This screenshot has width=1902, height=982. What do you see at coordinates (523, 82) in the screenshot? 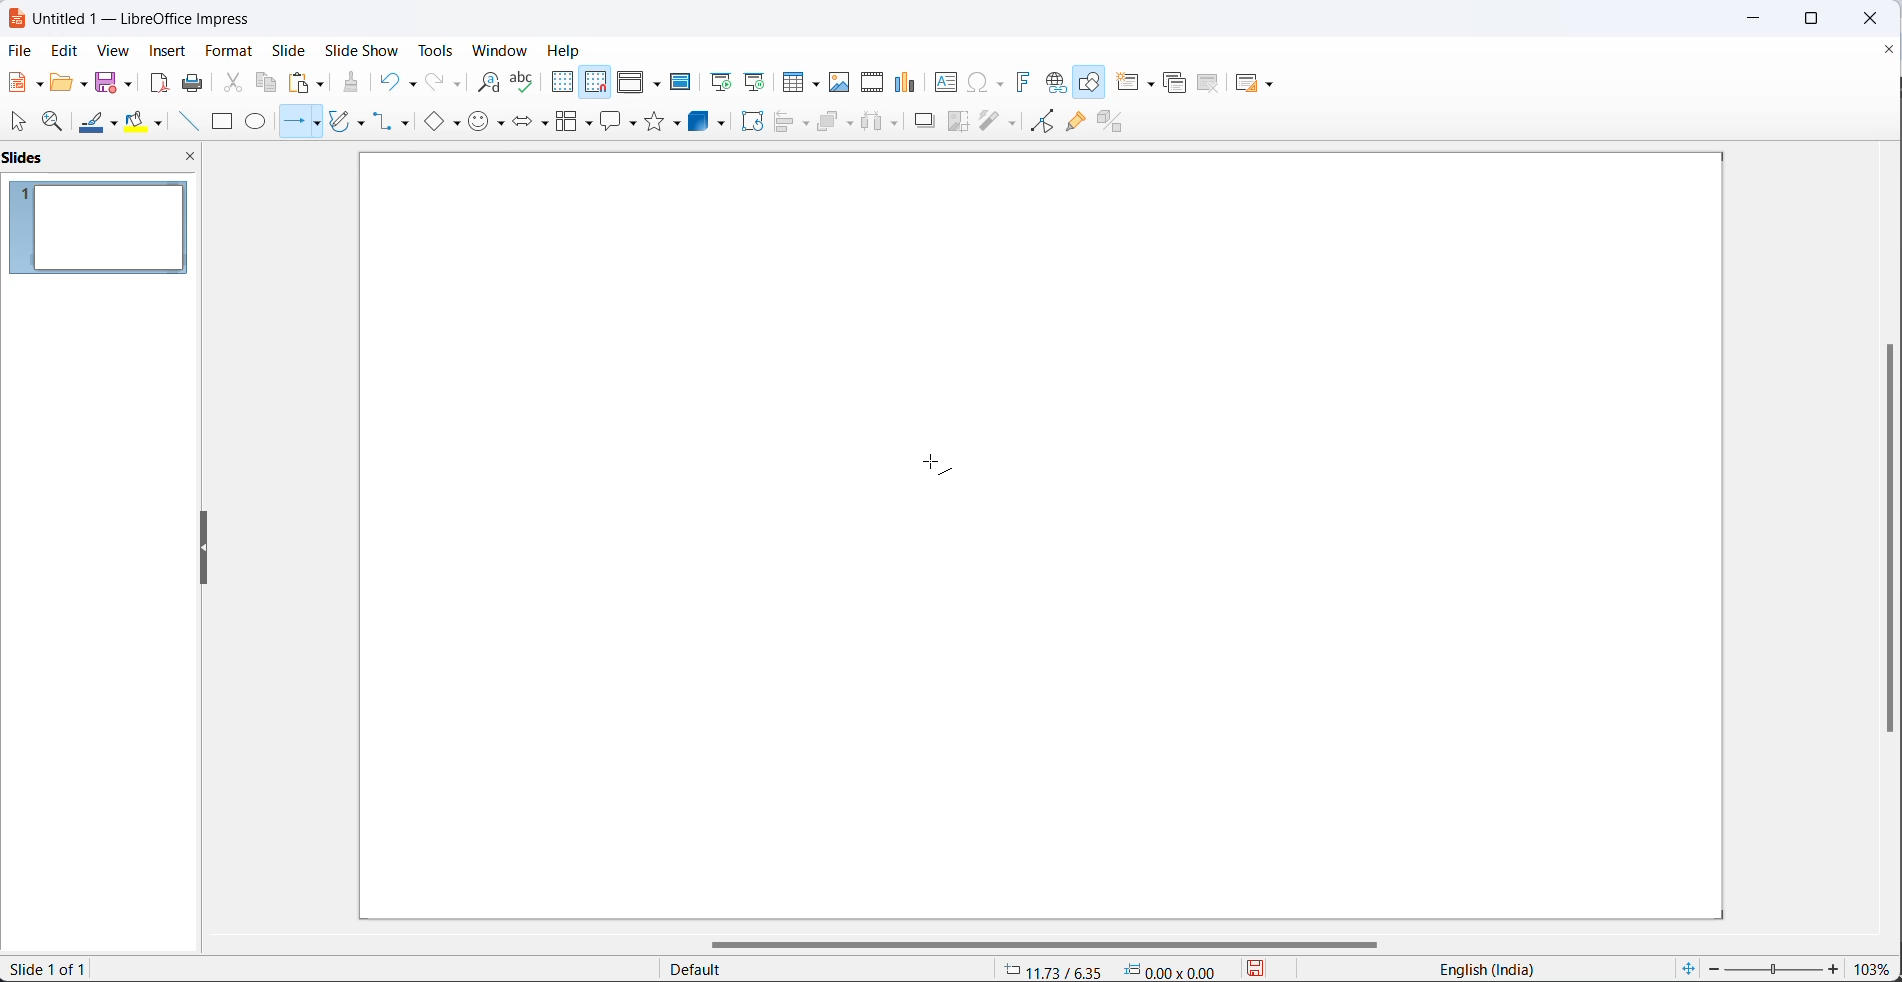
I see `spellings` at bounding box center [523, 82].